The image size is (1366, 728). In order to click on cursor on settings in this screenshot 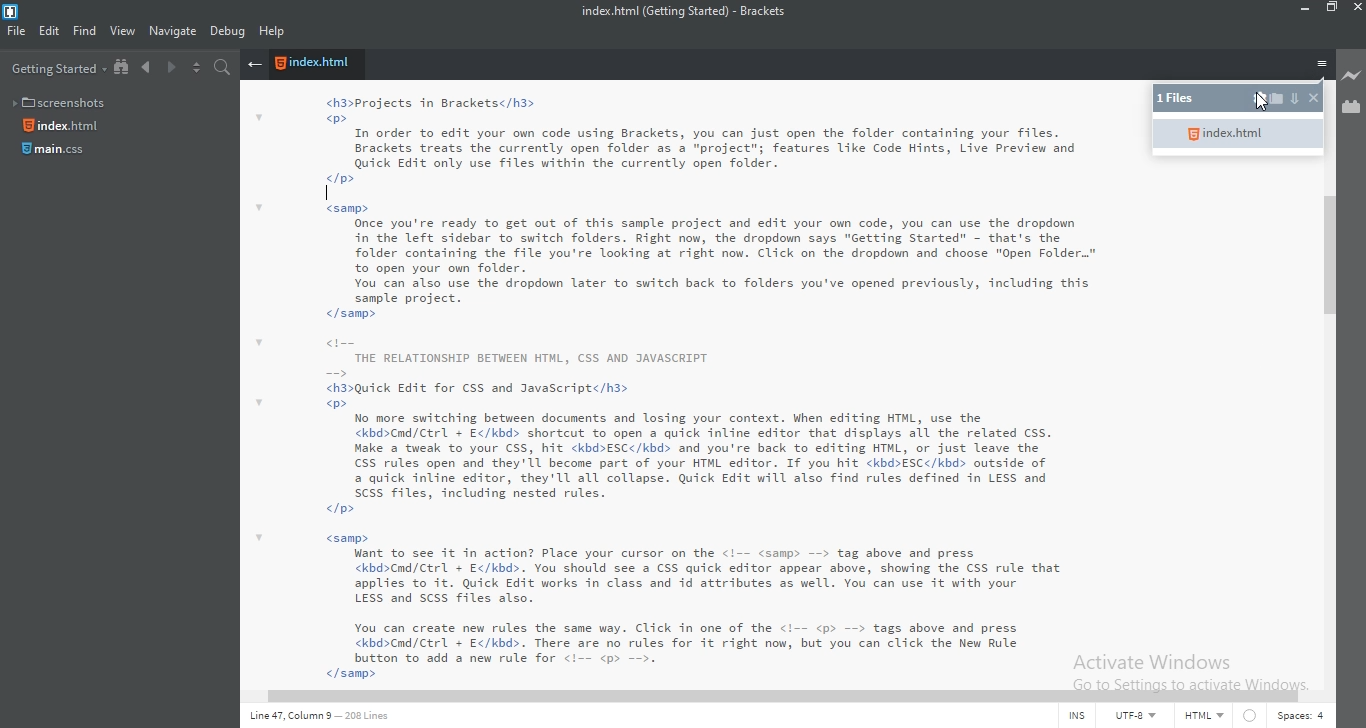, I will do `click(1263, 103)`.